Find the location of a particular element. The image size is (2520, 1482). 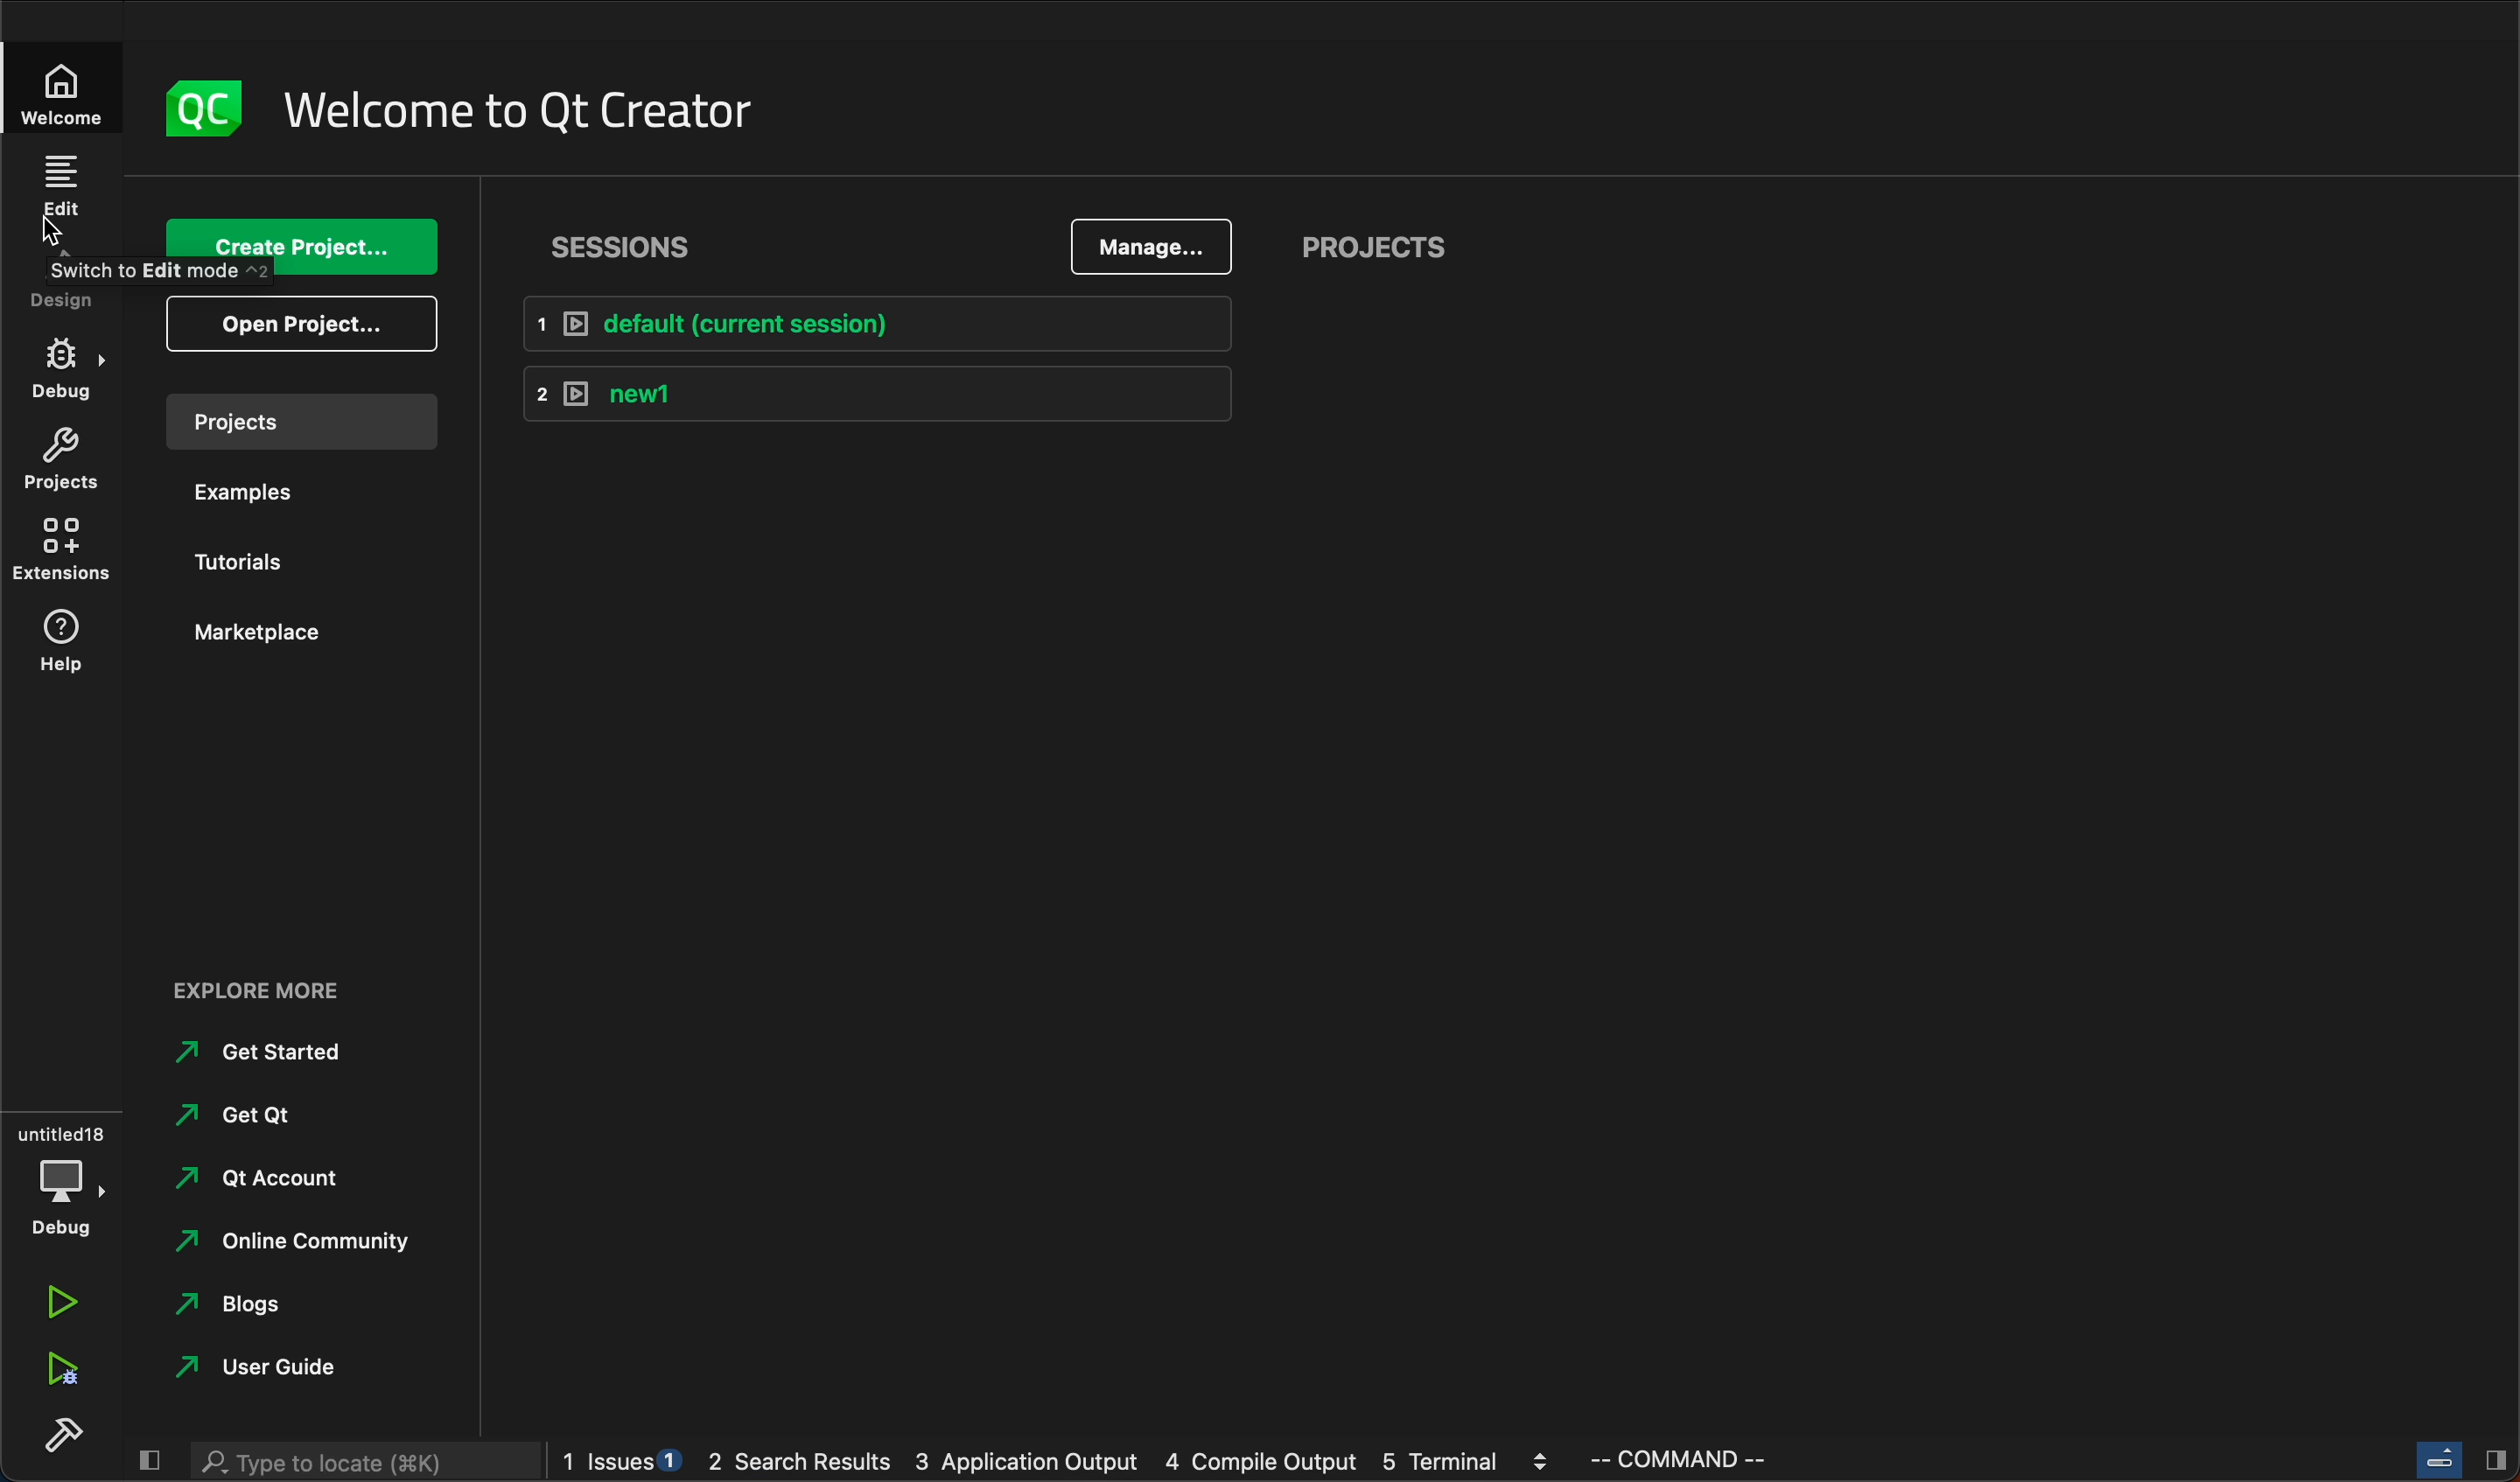

account is located at coordinates (284, 1175).